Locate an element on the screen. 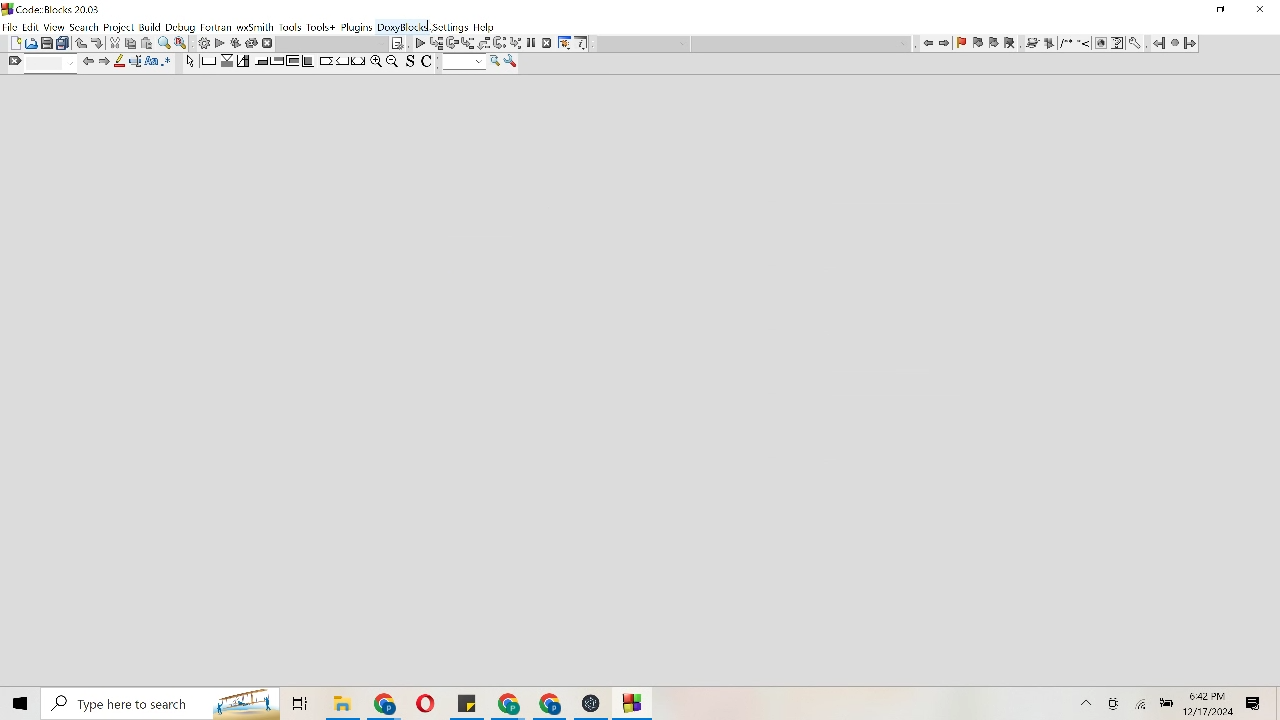 The height and width of the screenshot is (720, 1280). Tools is located at coordinates (291, 28).